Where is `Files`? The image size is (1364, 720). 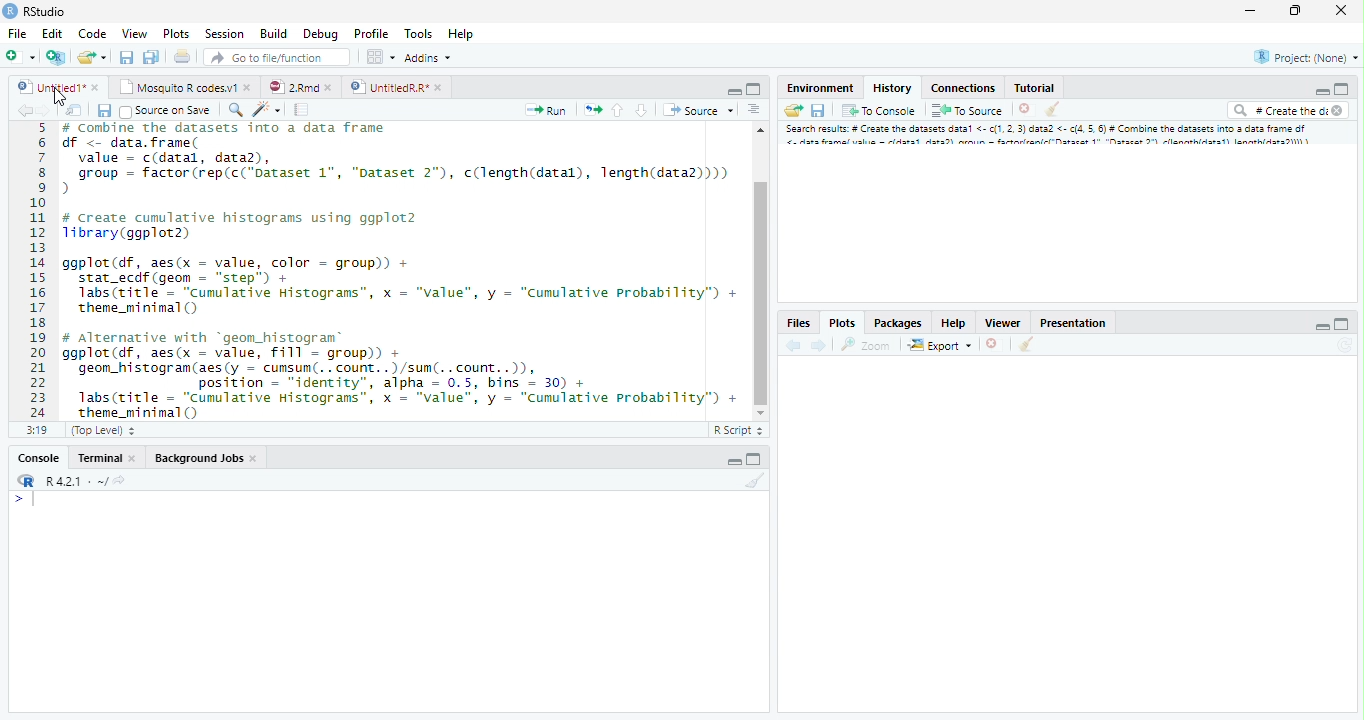
Files is located at coordinates (798, 321).